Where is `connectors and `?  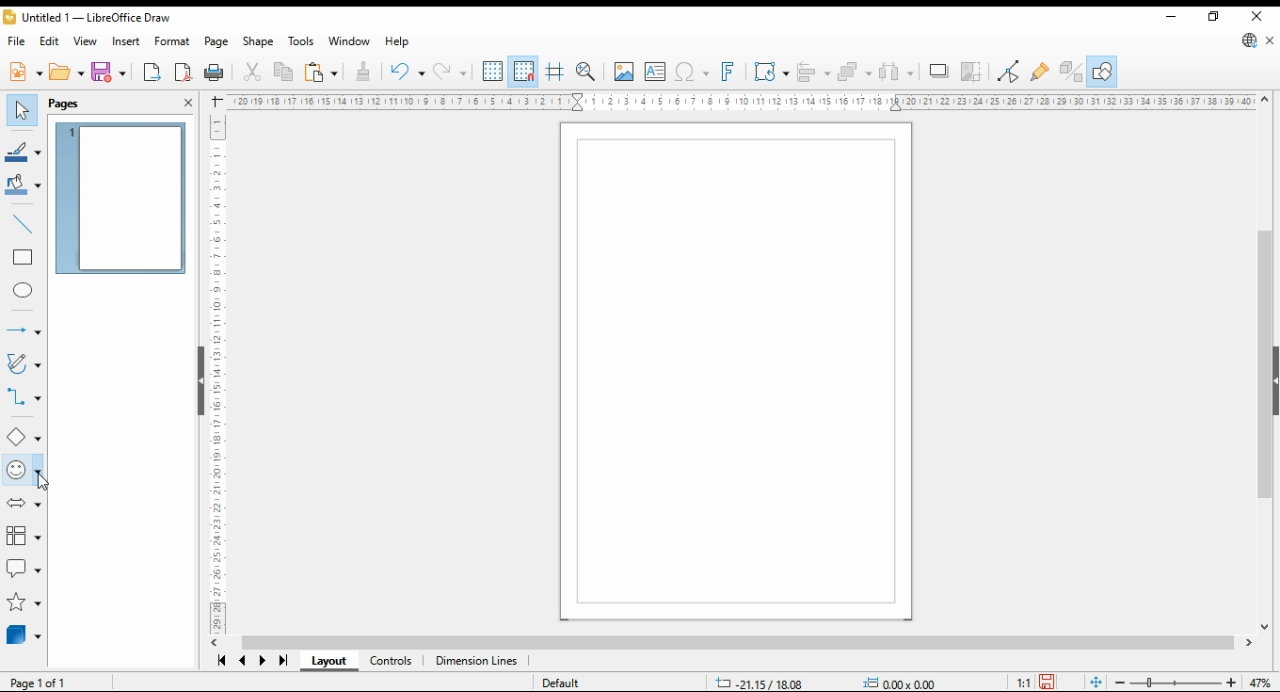 connectors and  is located at coordinates (23, 399).